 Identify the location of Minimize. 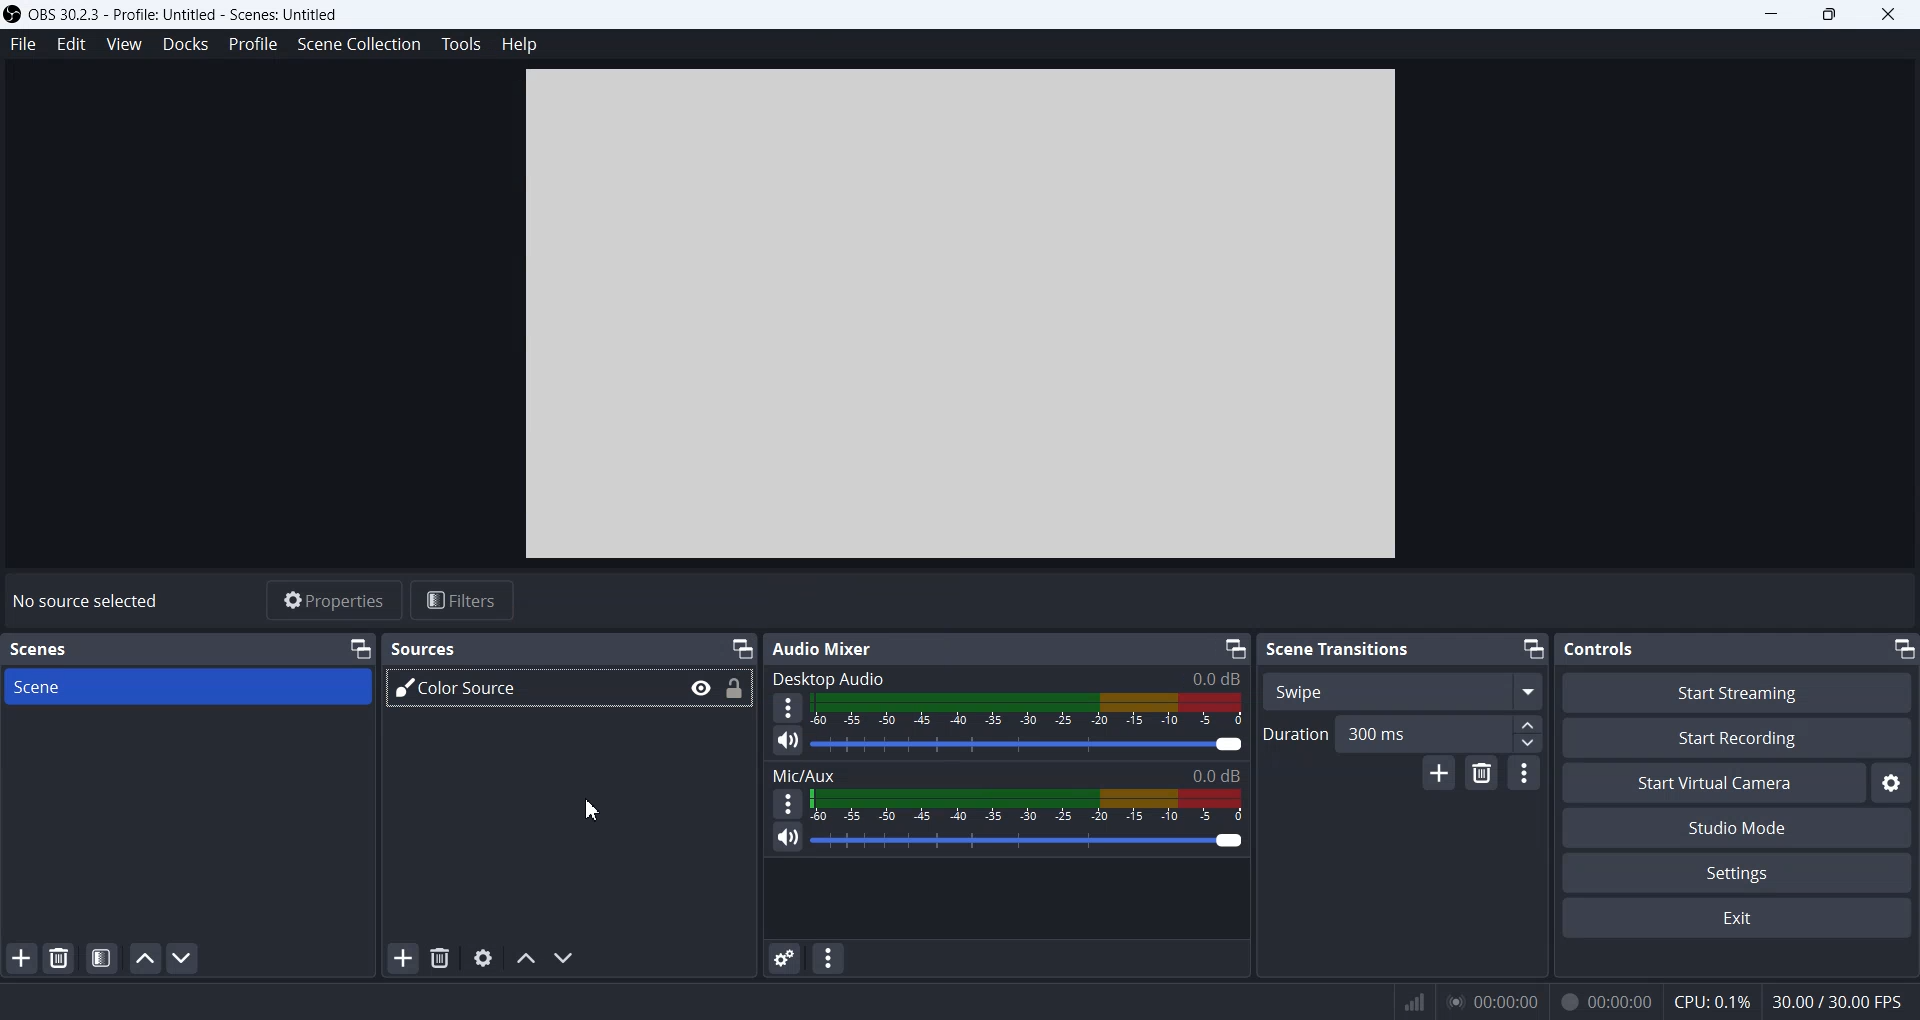
(1234, 646).